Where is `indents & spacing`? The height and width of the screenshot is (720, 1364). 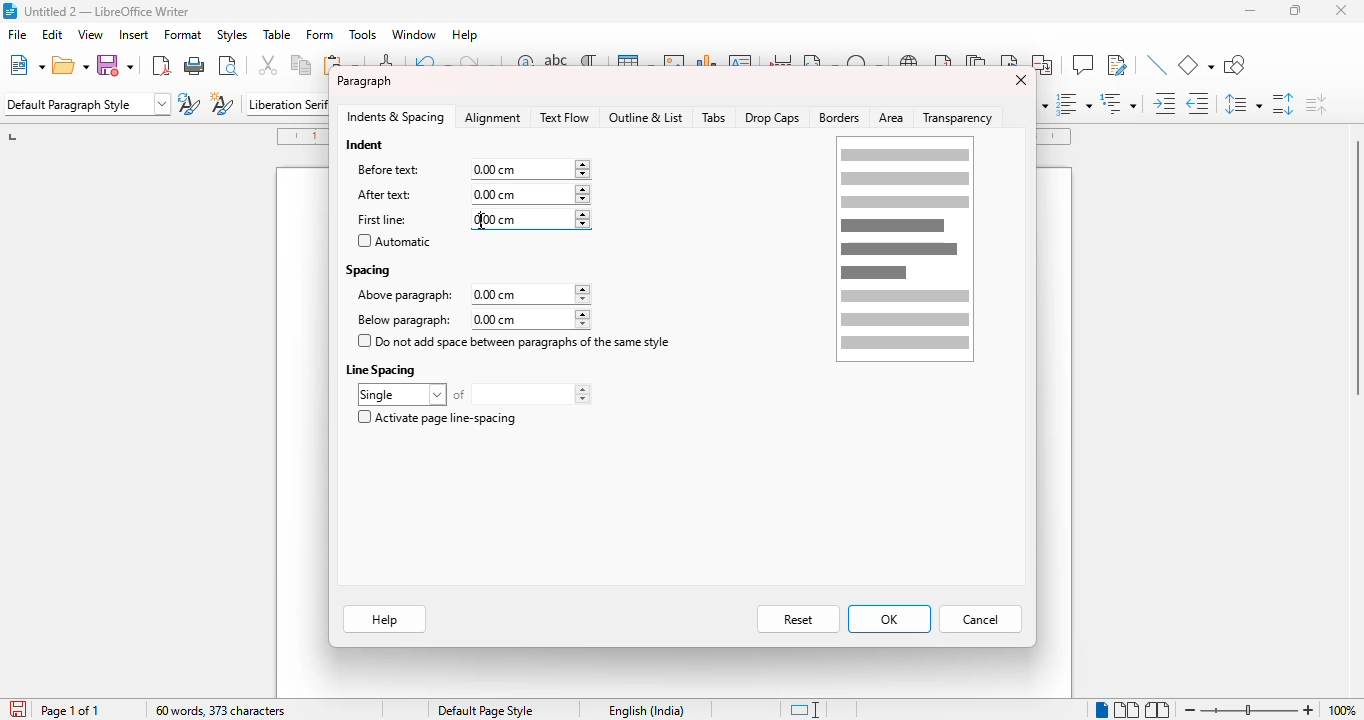
indents & spacing is located at coordinates (396, 117).